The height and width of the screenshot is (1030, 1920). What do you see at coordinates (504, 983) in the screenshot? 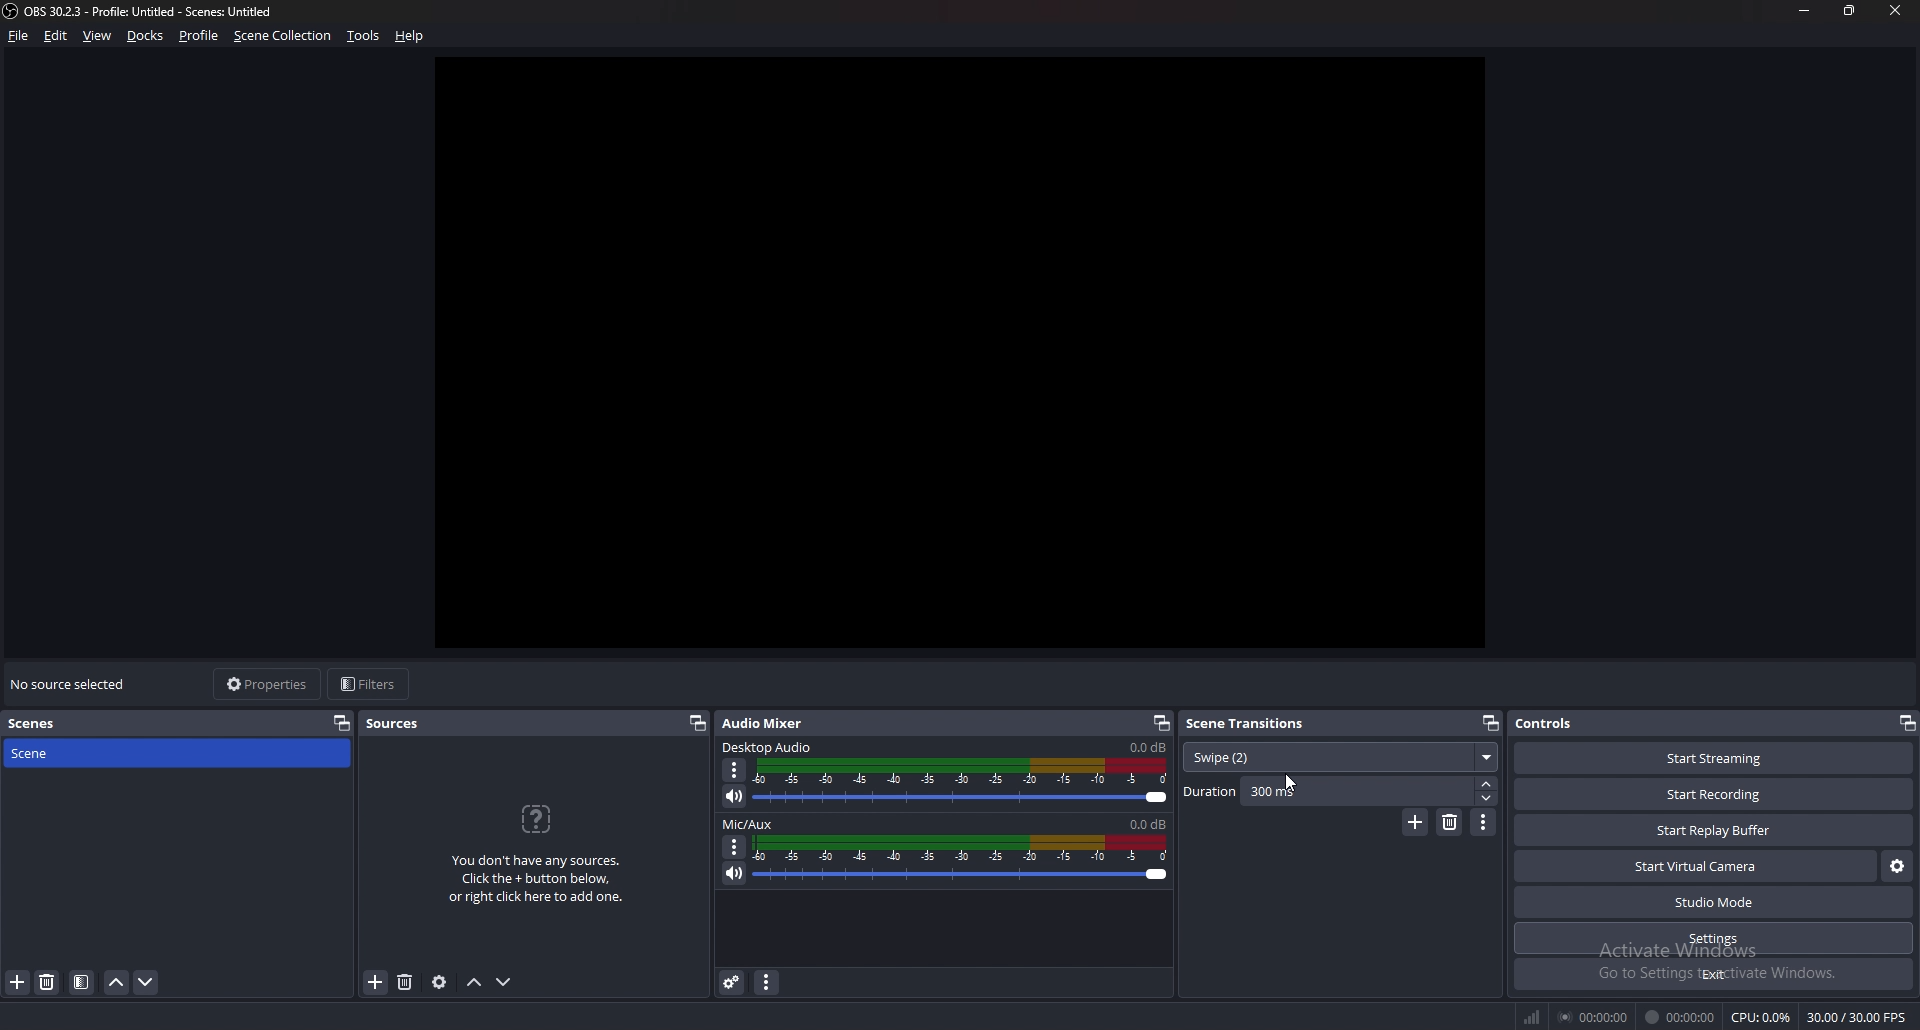
I see `move source down` at bounding box center [504, 983].